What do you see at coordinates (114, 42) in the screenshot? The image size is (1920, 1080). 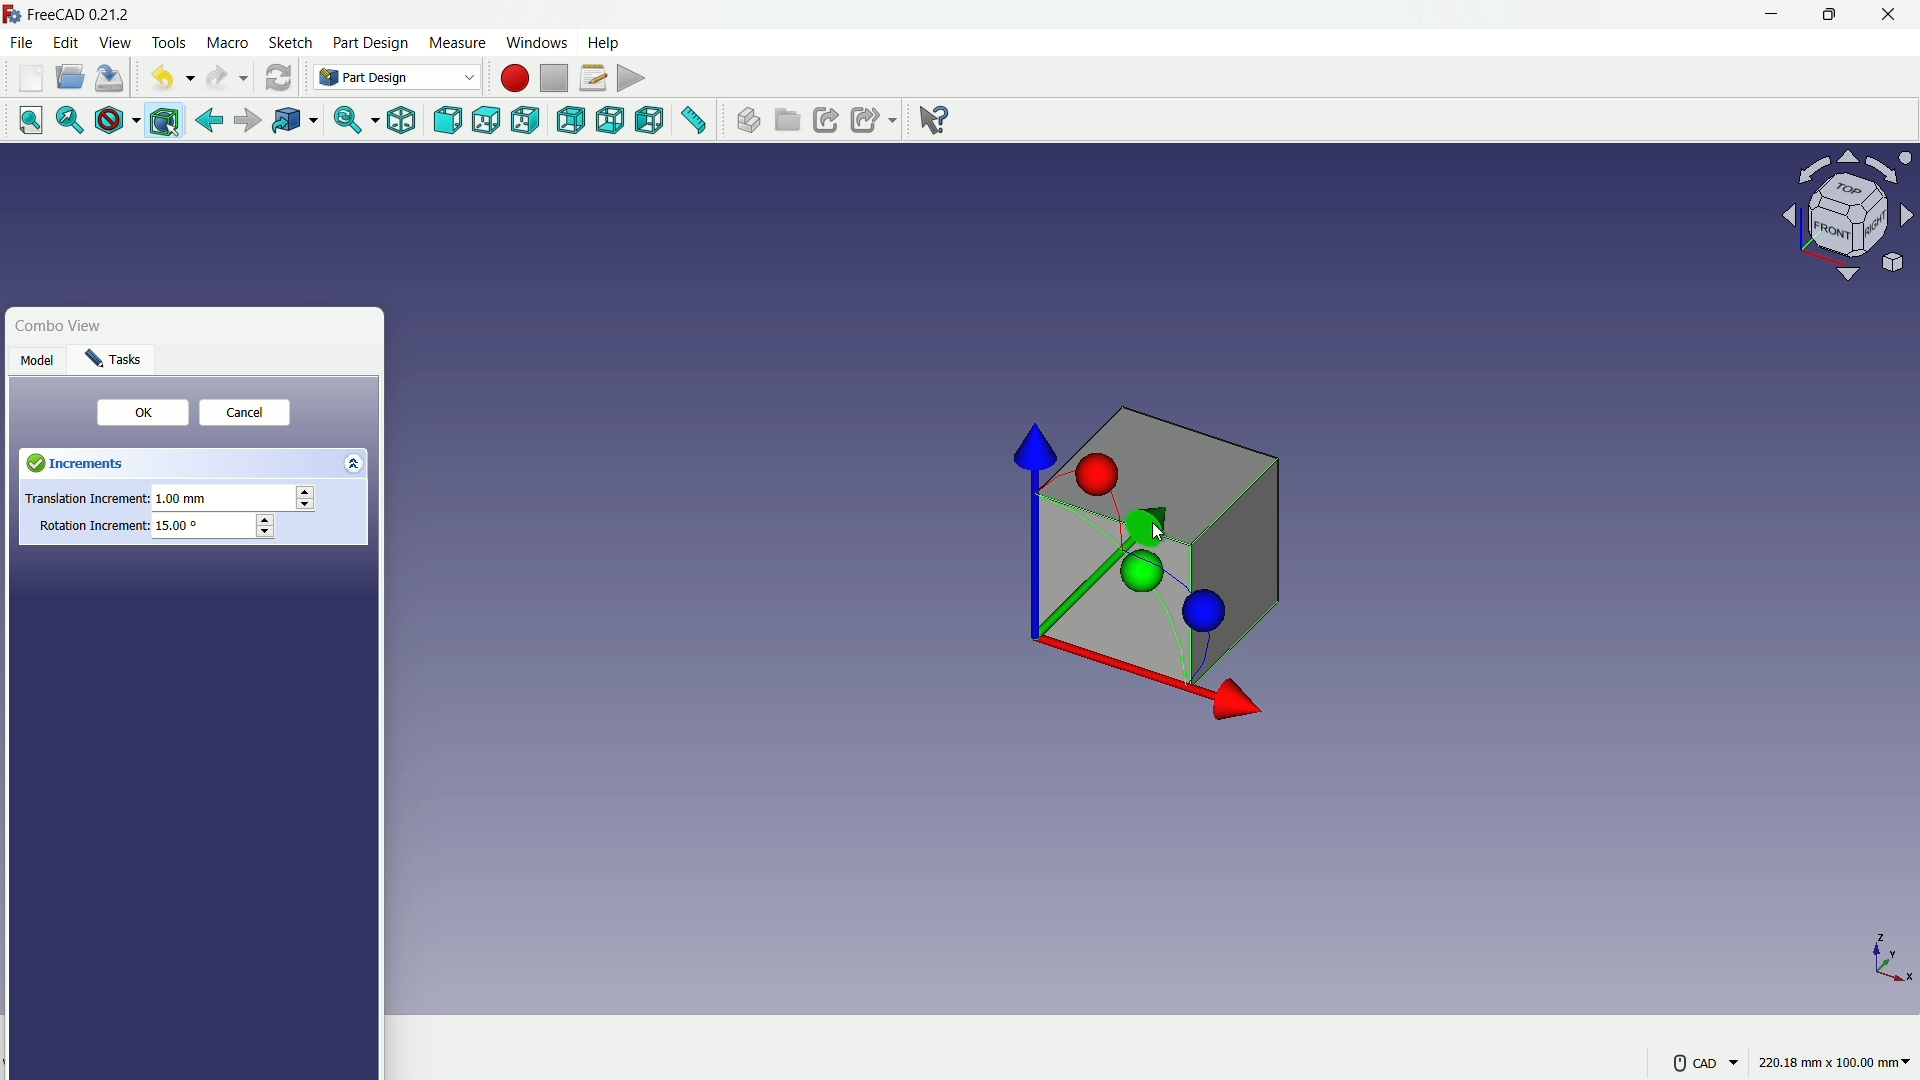 I see `view` at bounding box center [114, 42].